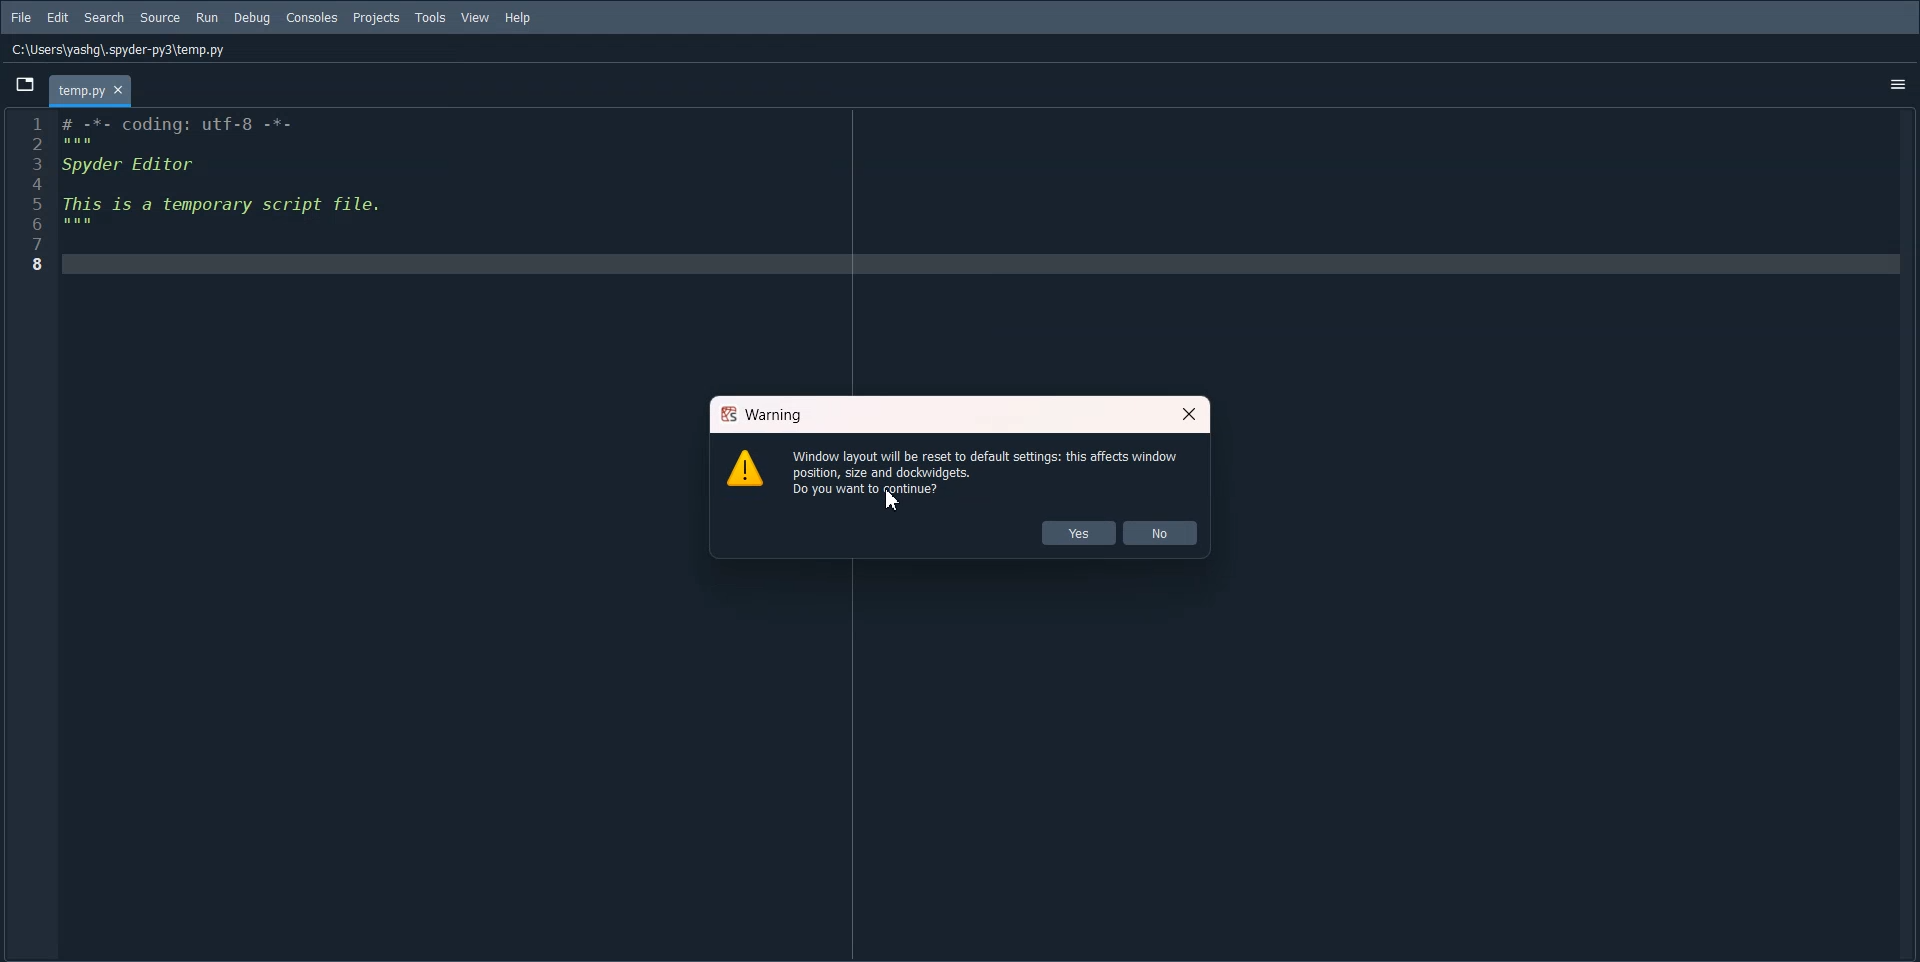 This screenshot has width=1920, height=962. I want to click on Close, so click(1187, 412).